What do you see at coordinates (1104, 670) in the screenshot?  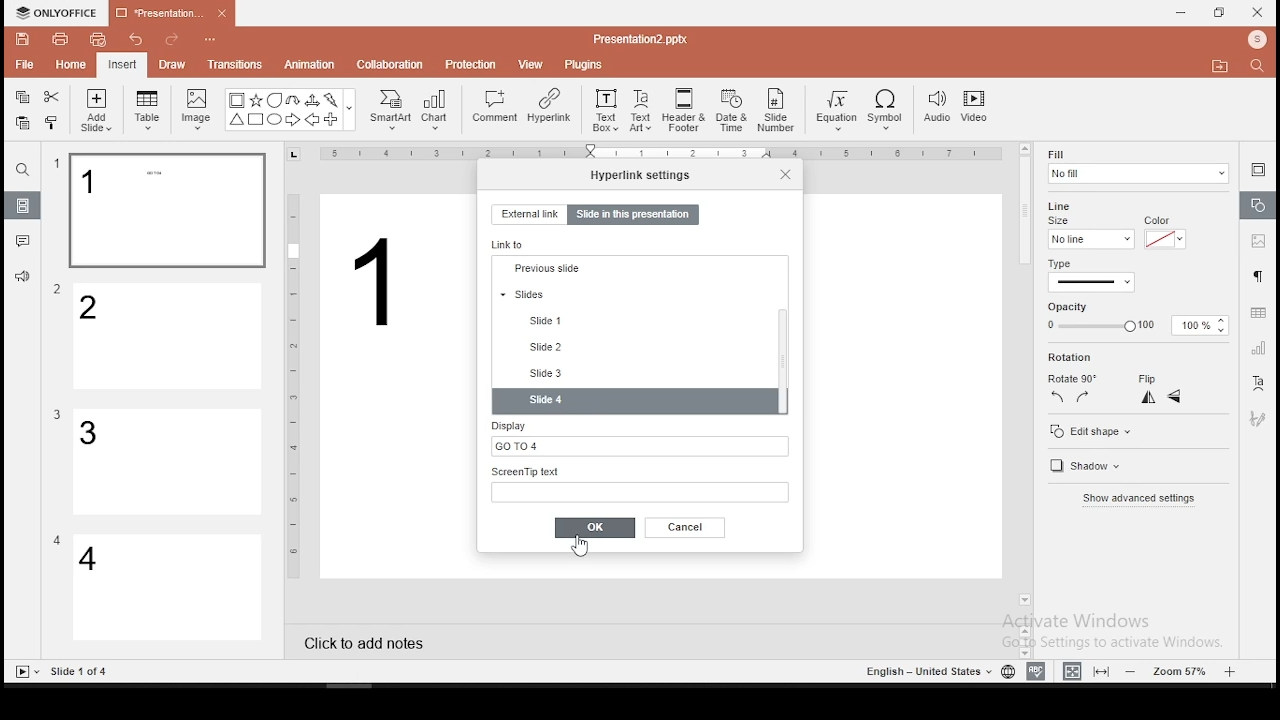 I see `fit to slide` at bounding box center [1104, 670].